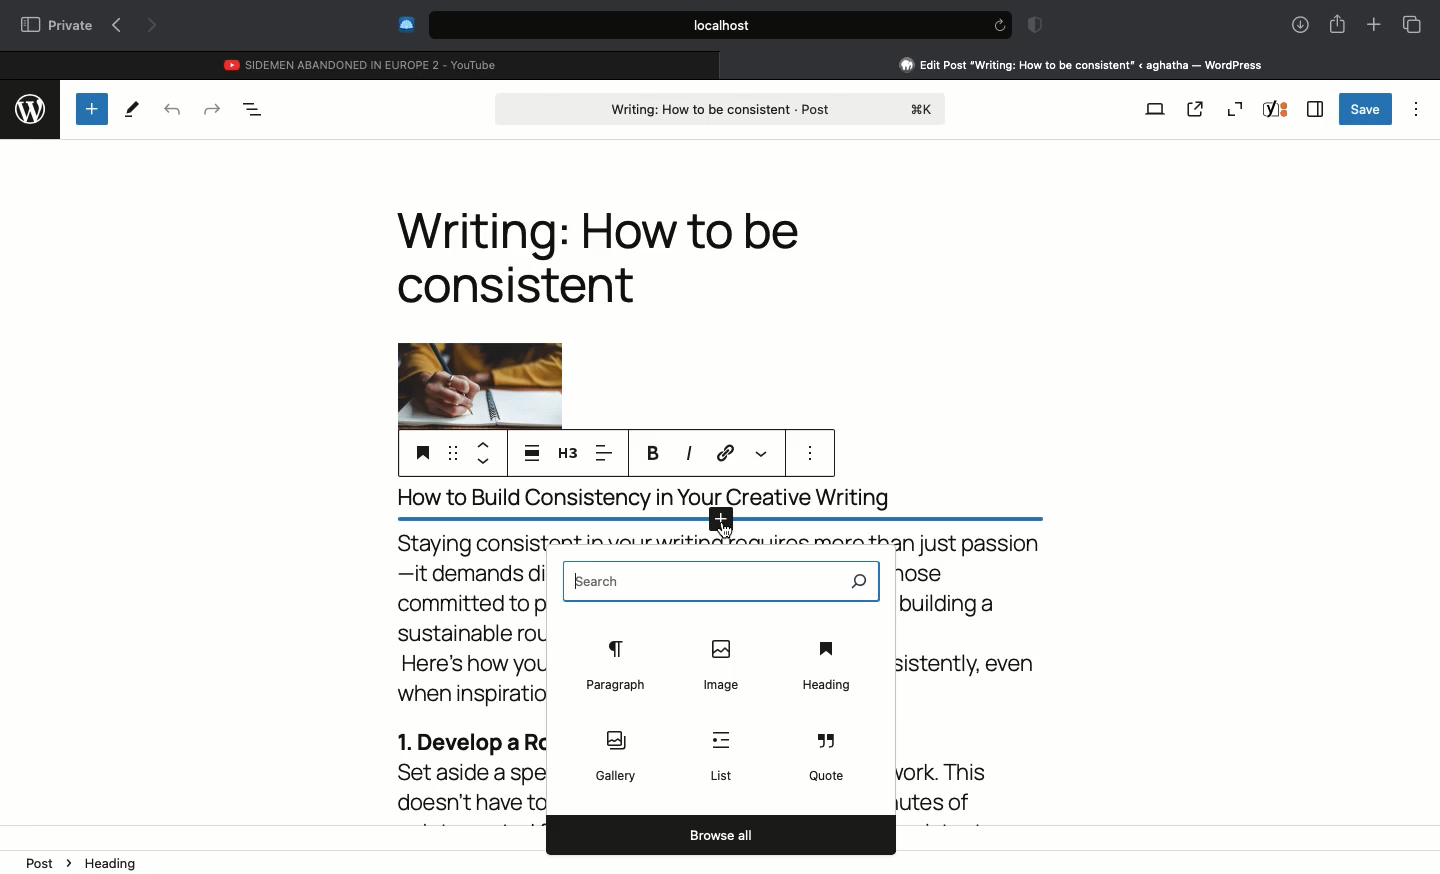 The height and width of the screenshot is (874, 1440). Describe the element at coordinates (29, 106) in the screenshot. I see `wordpress` at that location.